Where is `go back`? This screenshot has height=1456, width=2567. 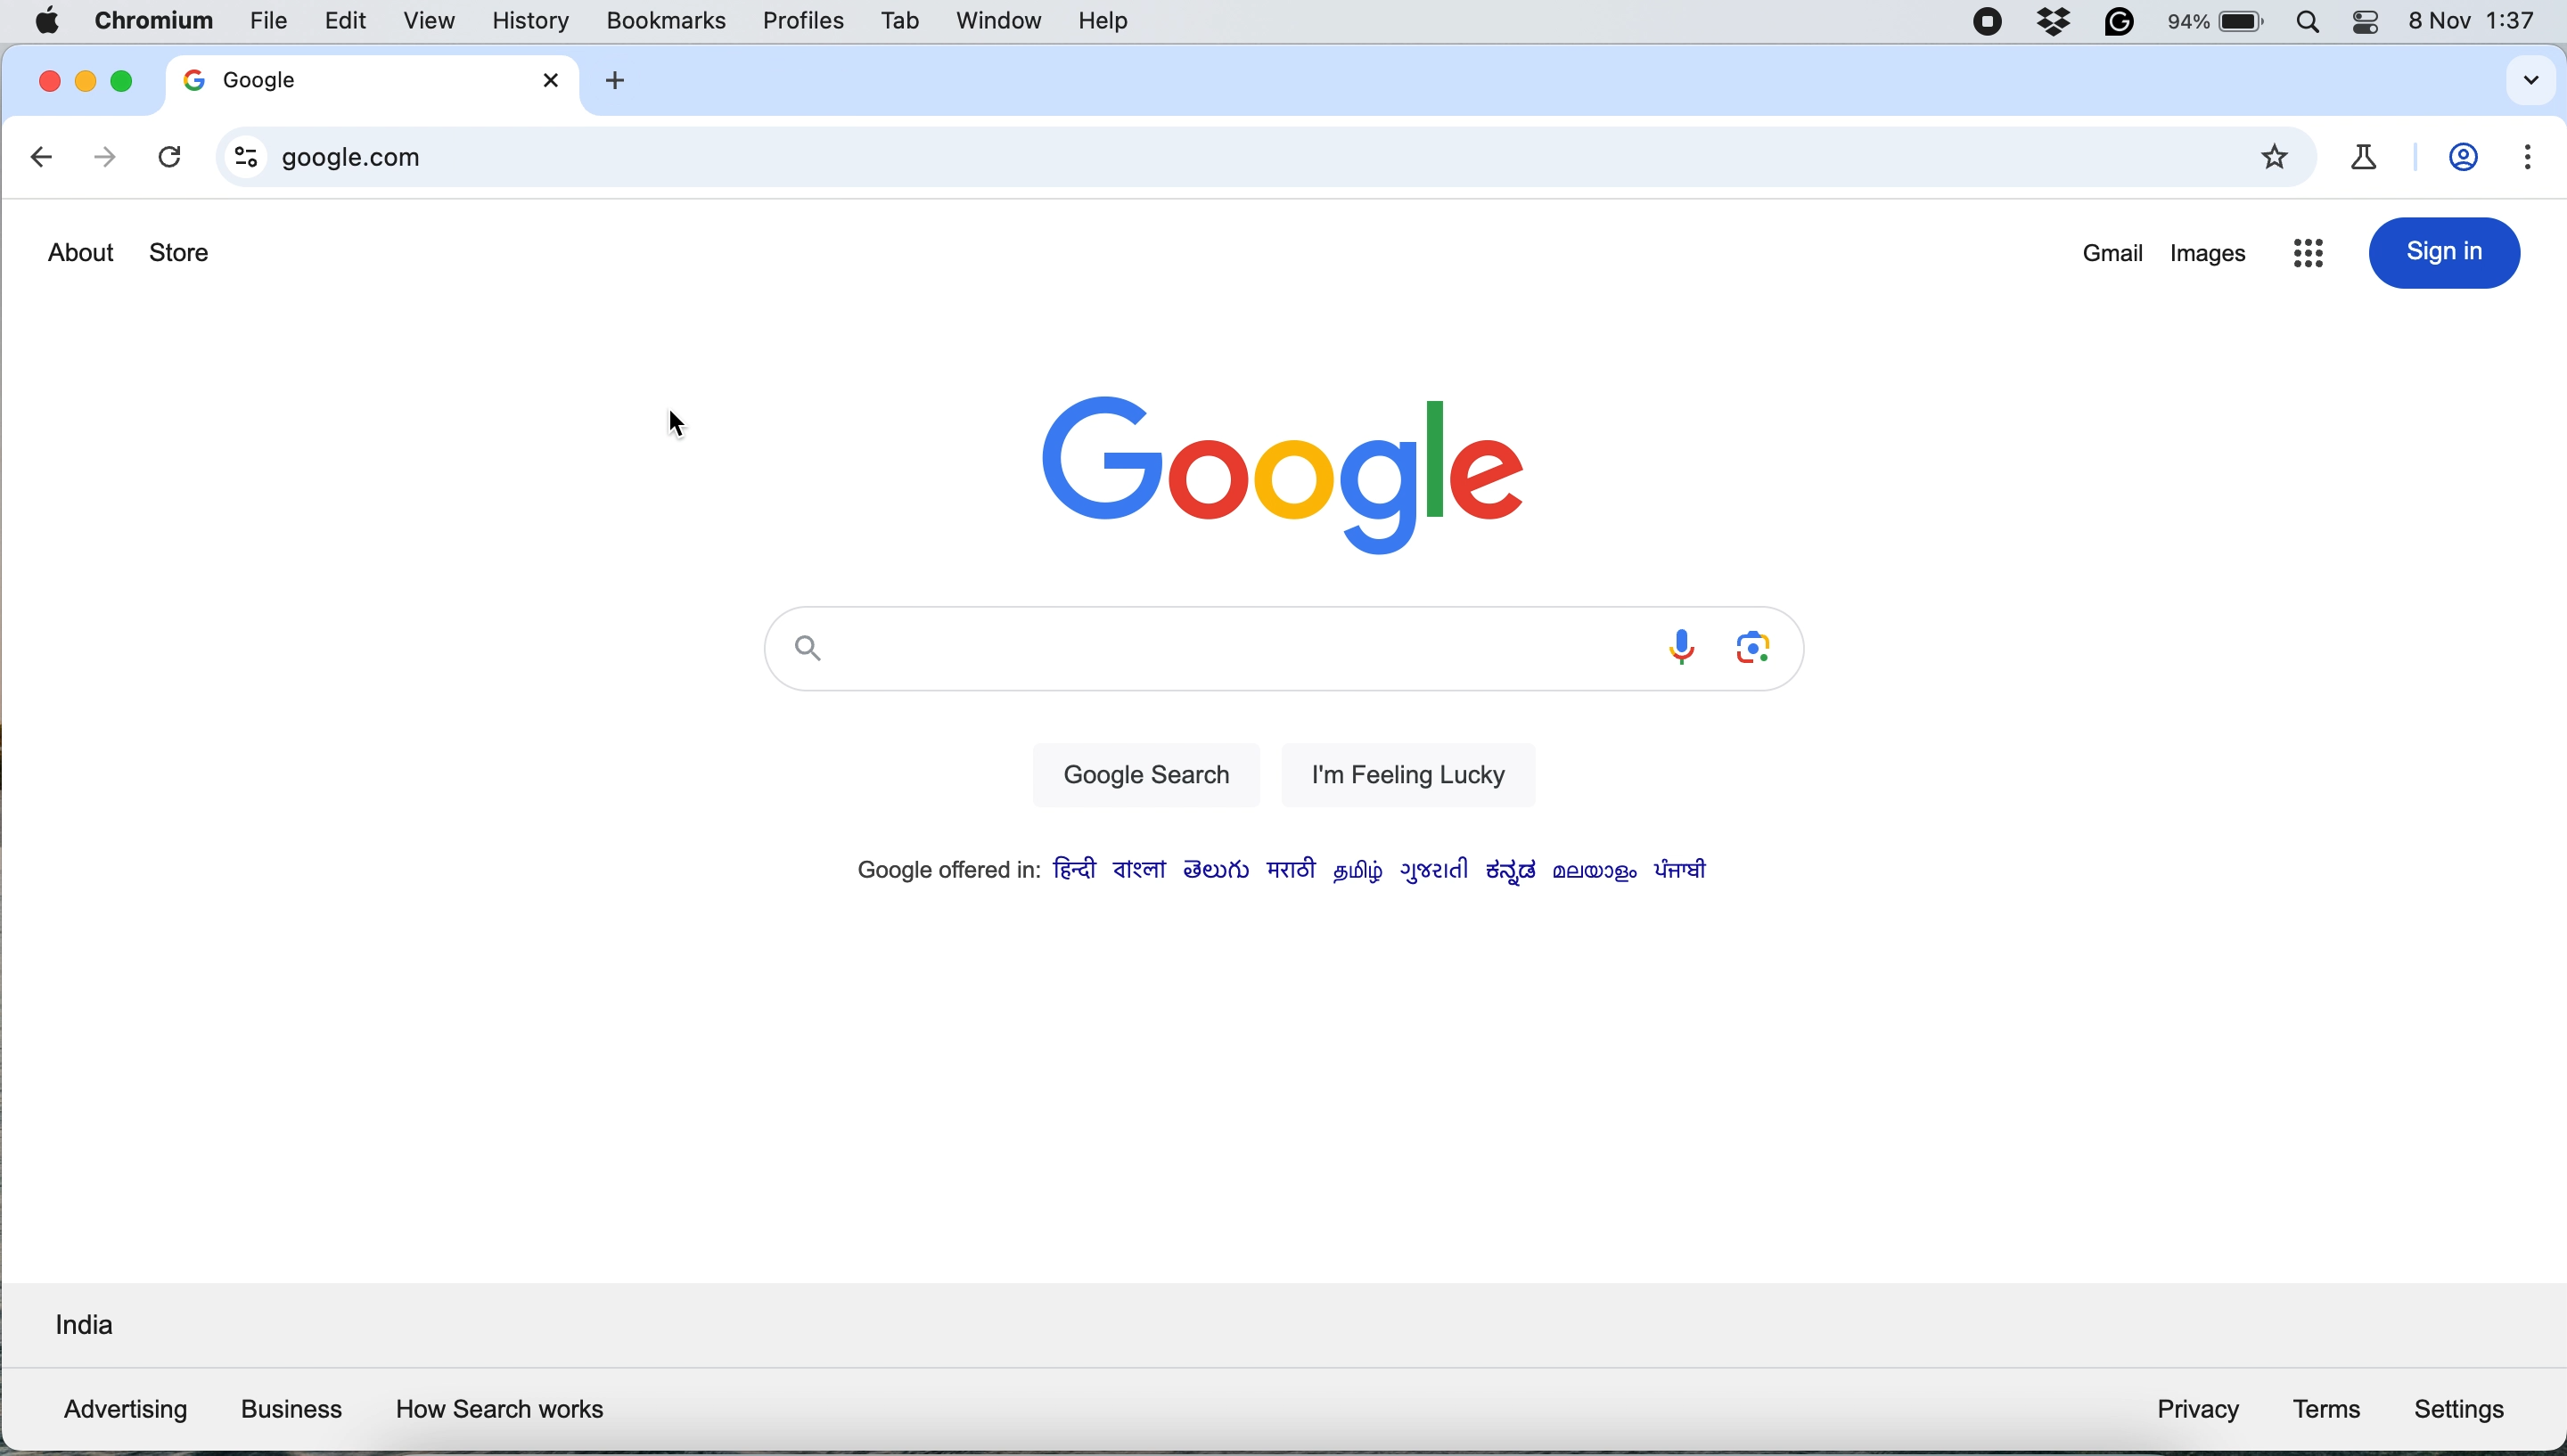 go back is located at coordinates (44, 160).